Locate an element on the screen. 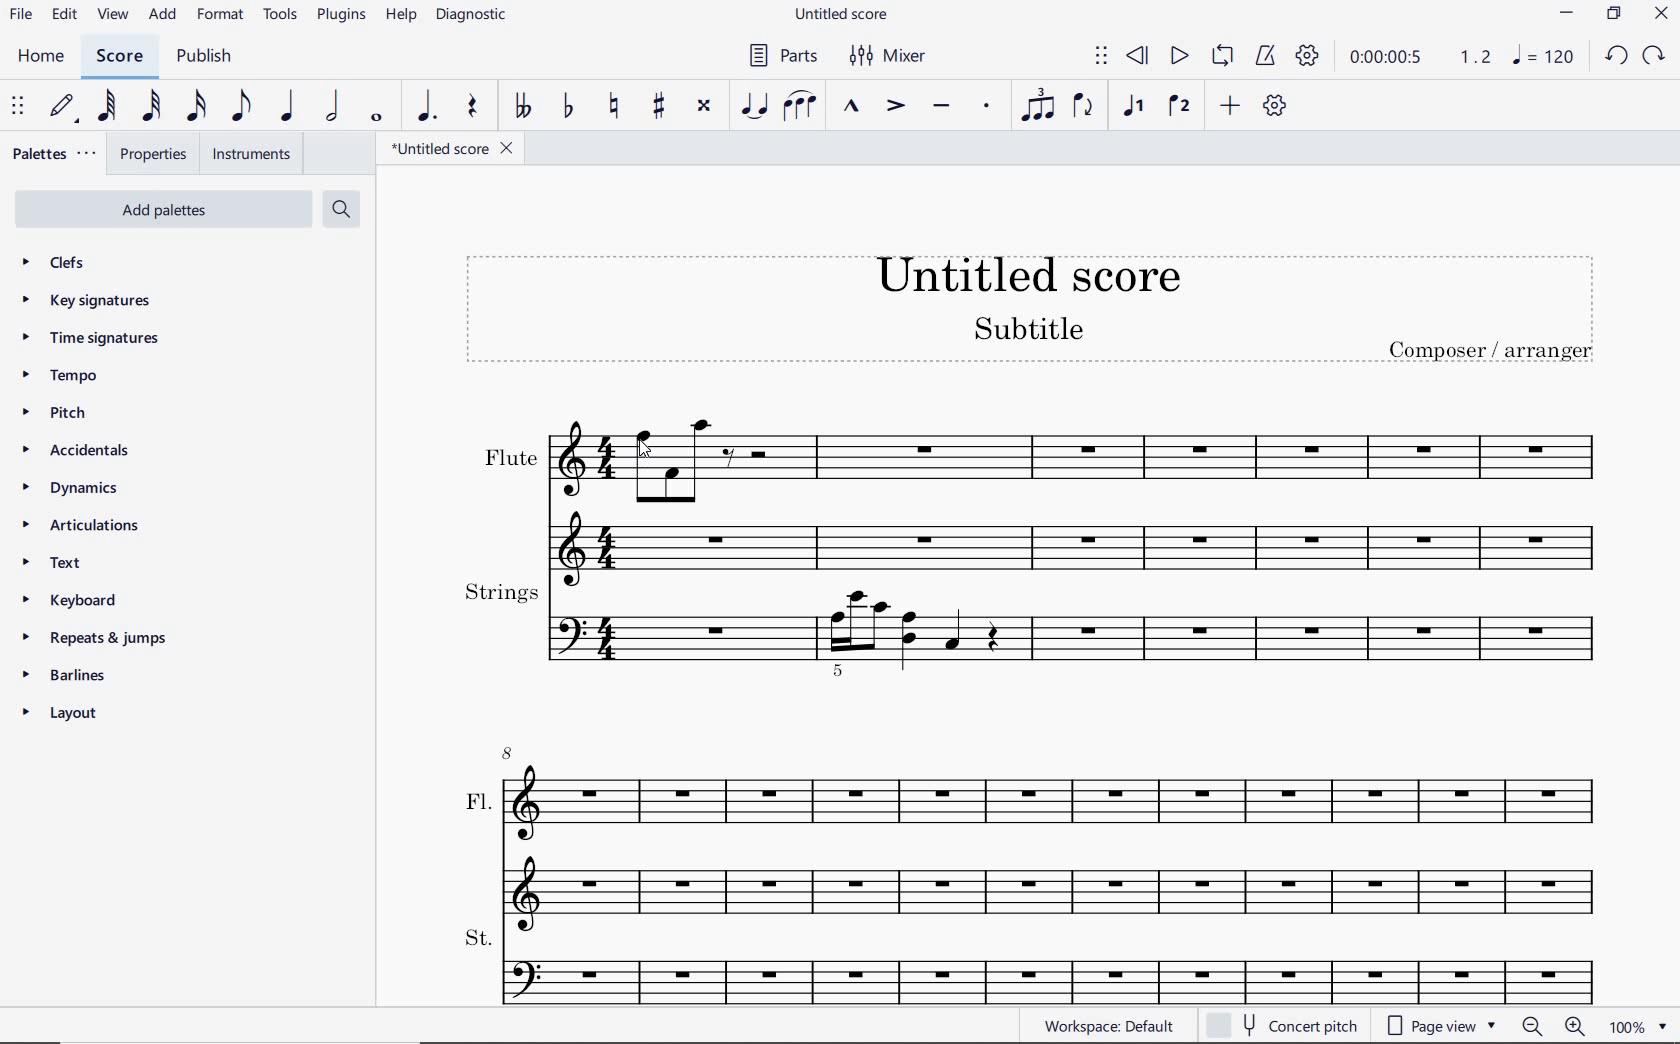  REST is located at coordinates (473, 108).